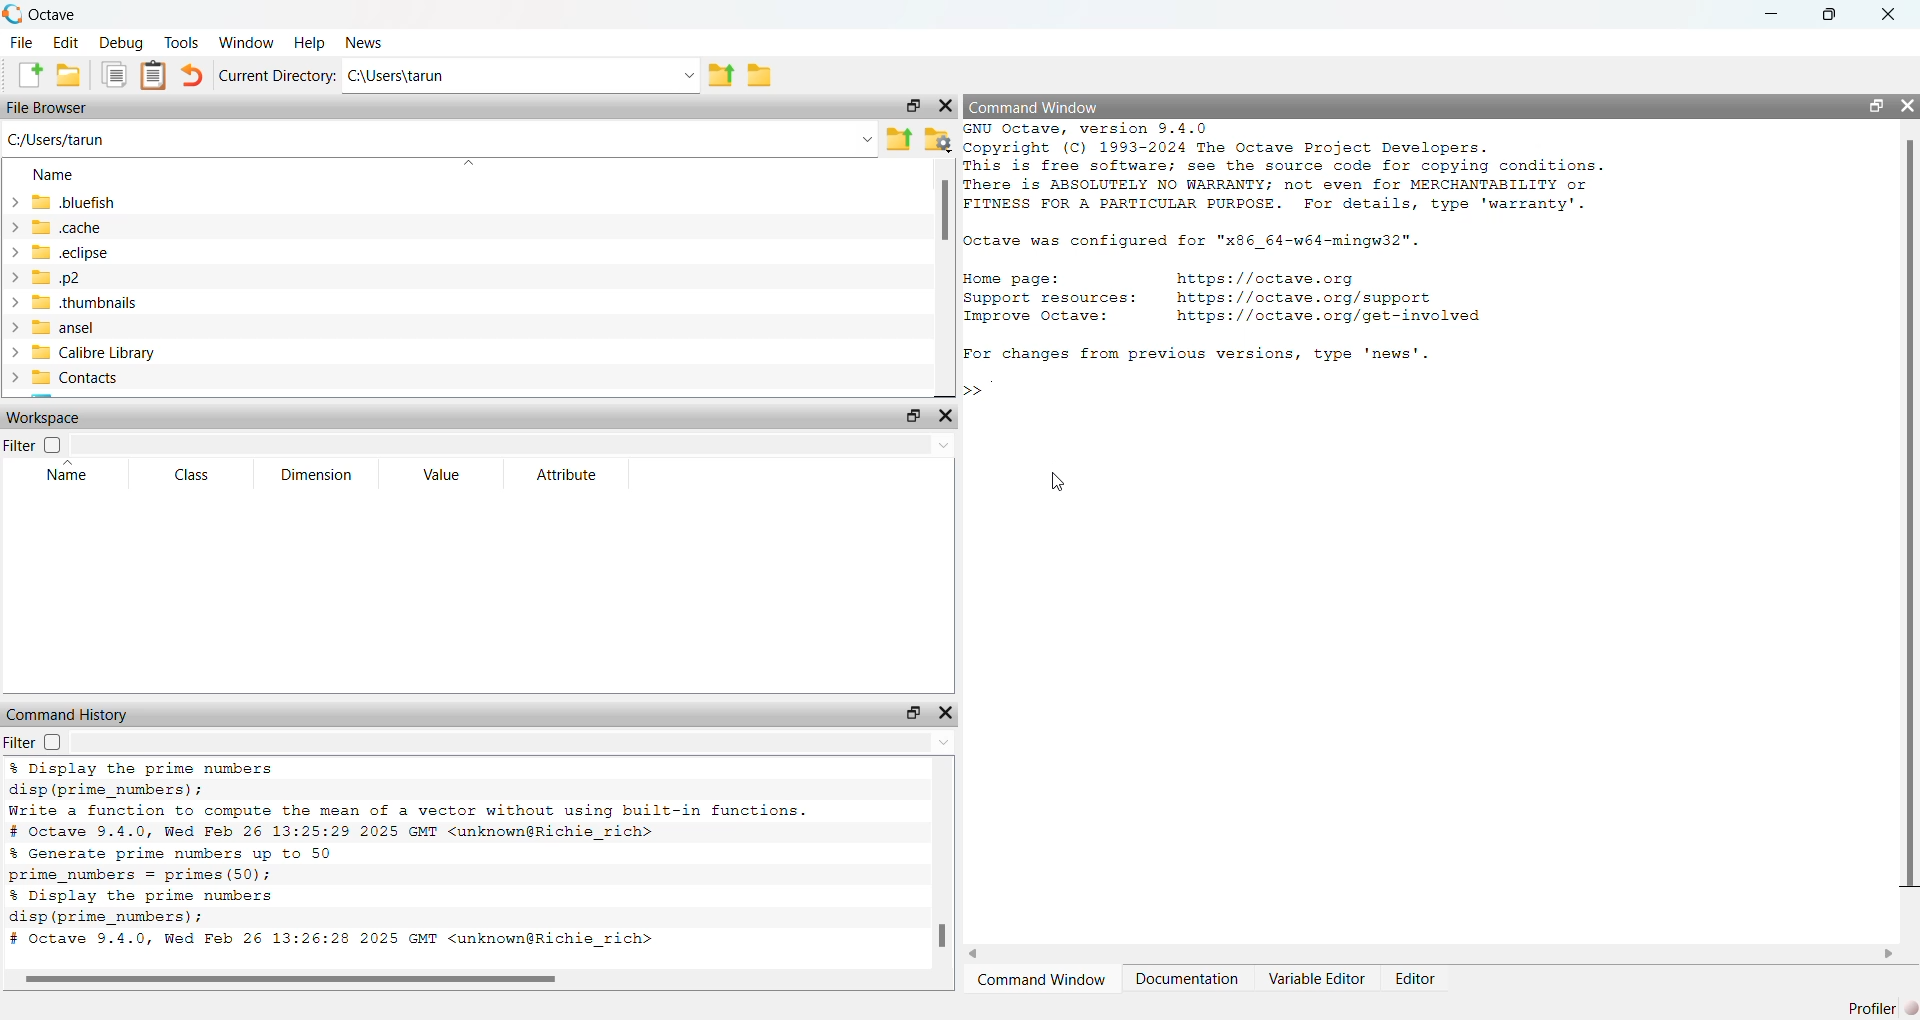 This screenshot has width=1920, height=1020. I want to click on ansel, so click(64, 327).